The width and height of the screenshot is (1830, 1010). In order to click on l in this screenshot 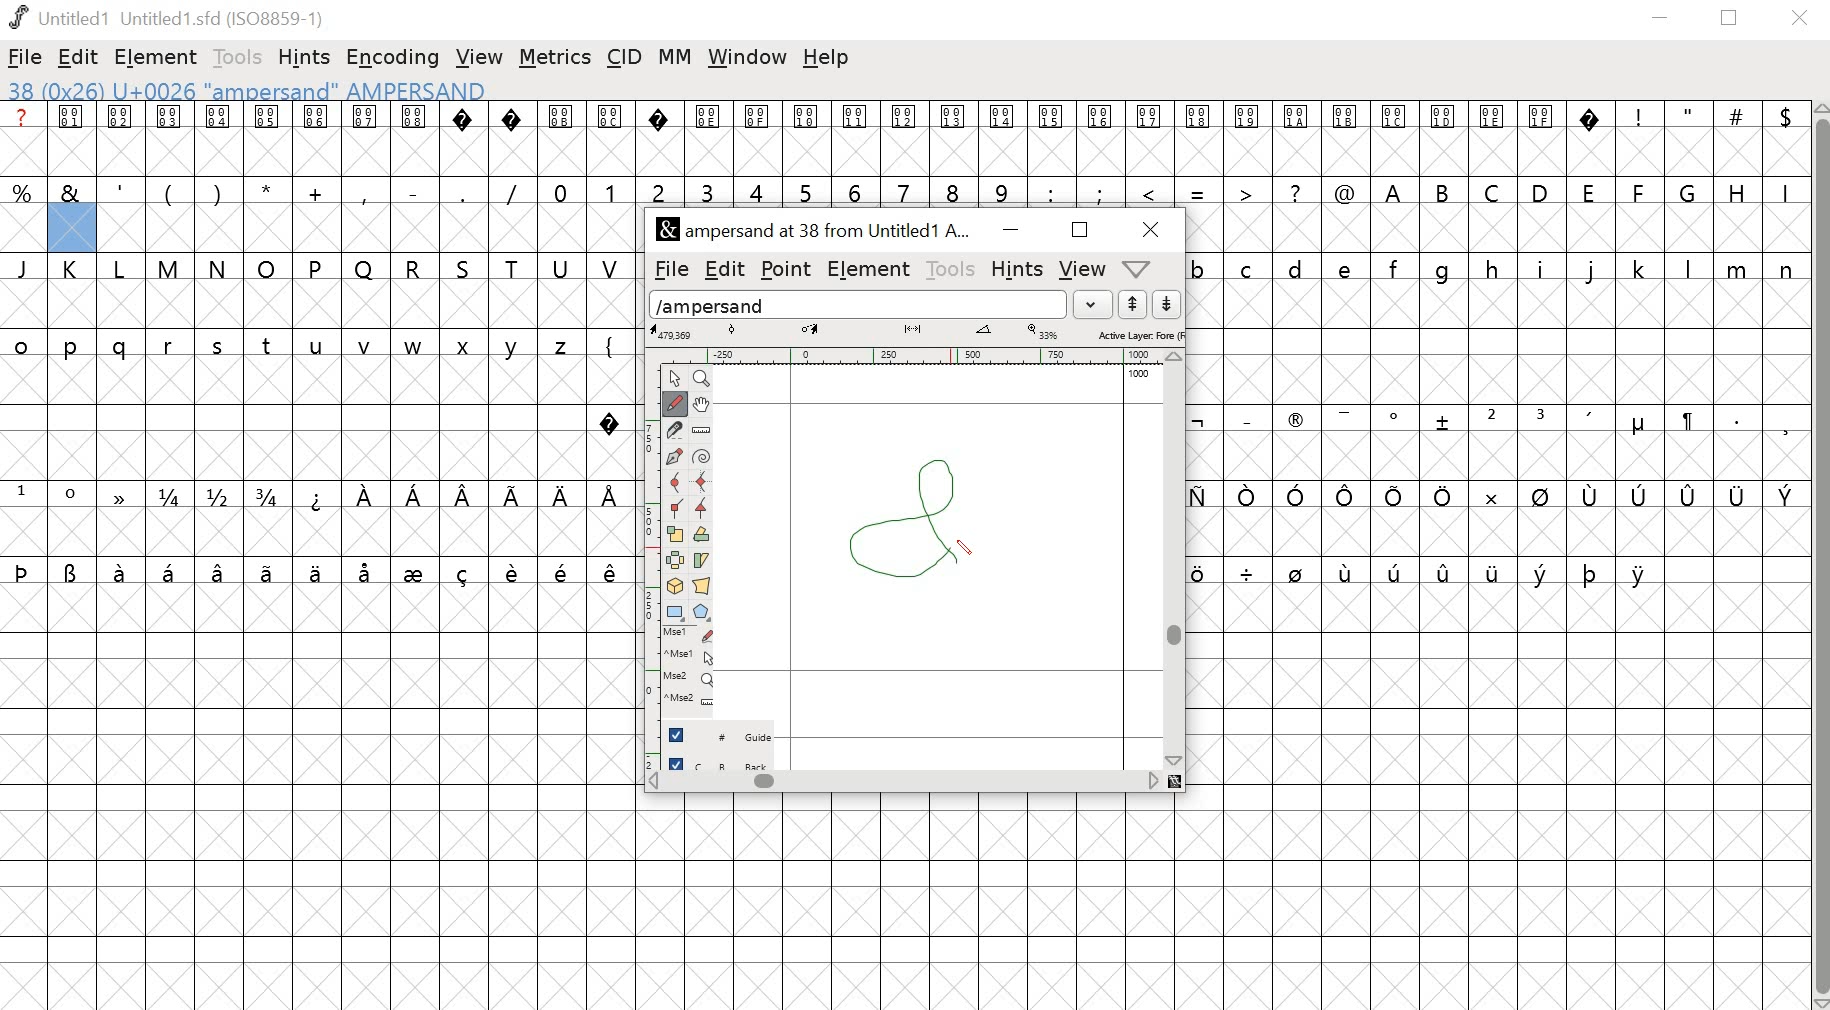, I will do `click(1690, 268)`.